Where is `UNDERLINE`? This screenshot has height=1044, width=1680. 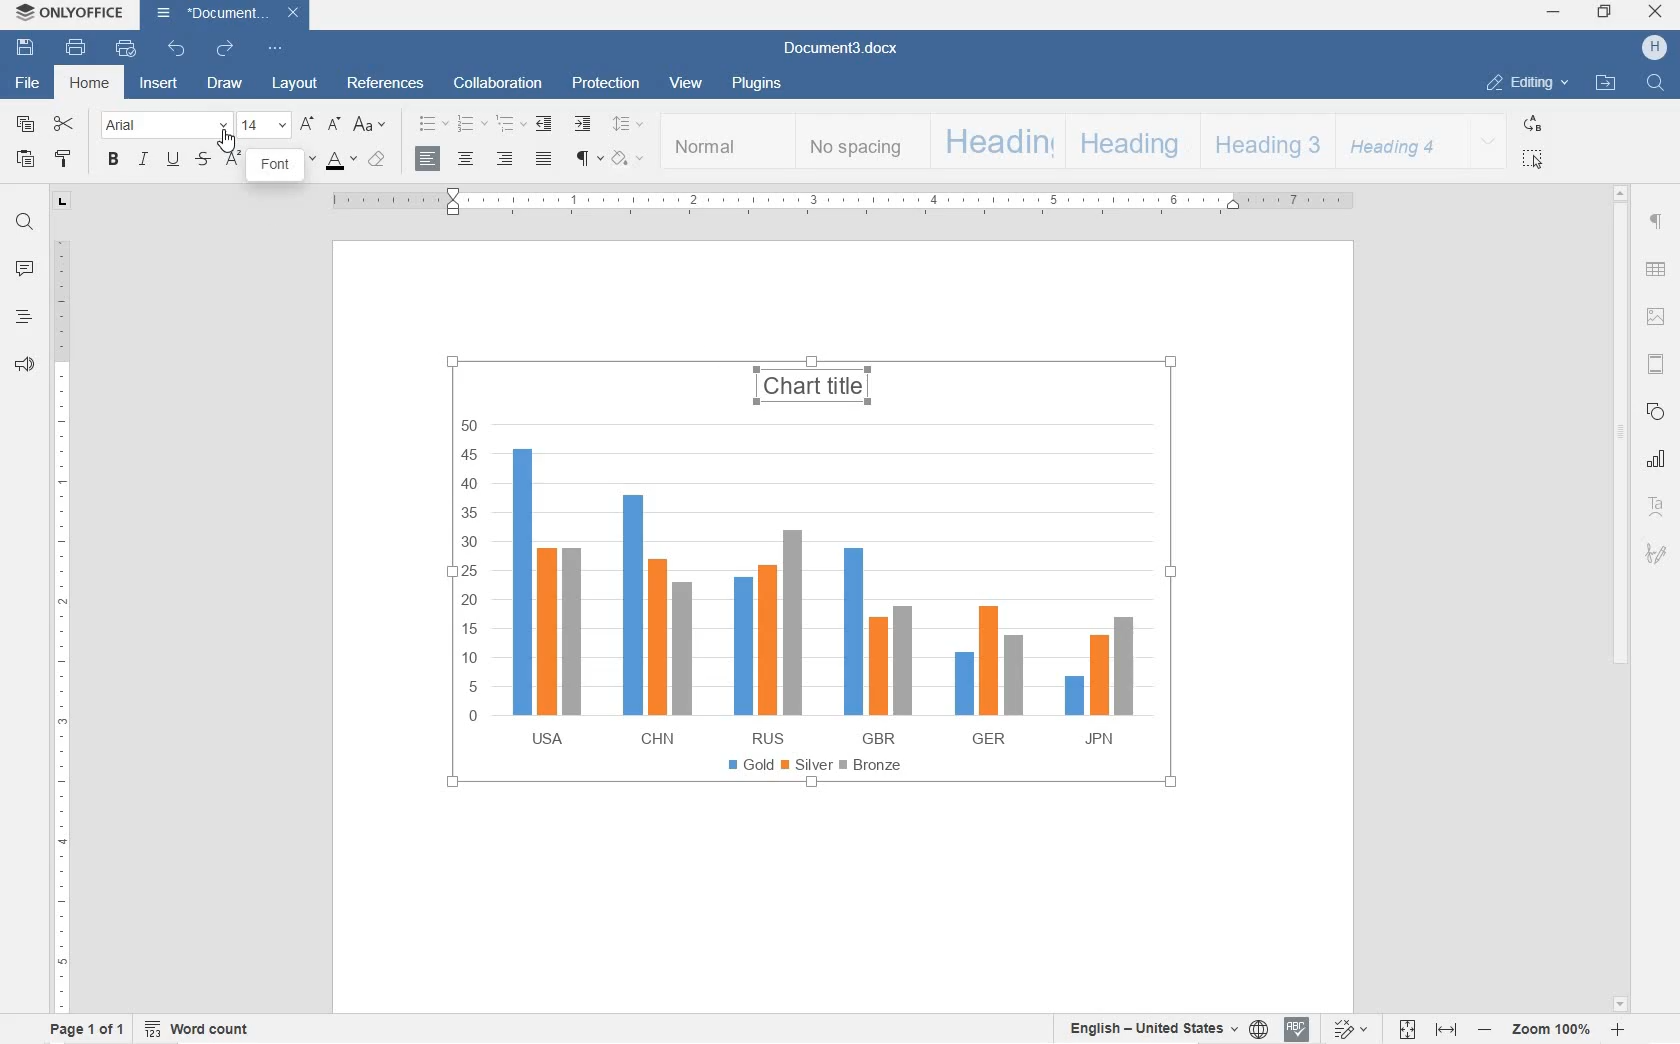 UNDERLINE is located at coordinates (172, 161).